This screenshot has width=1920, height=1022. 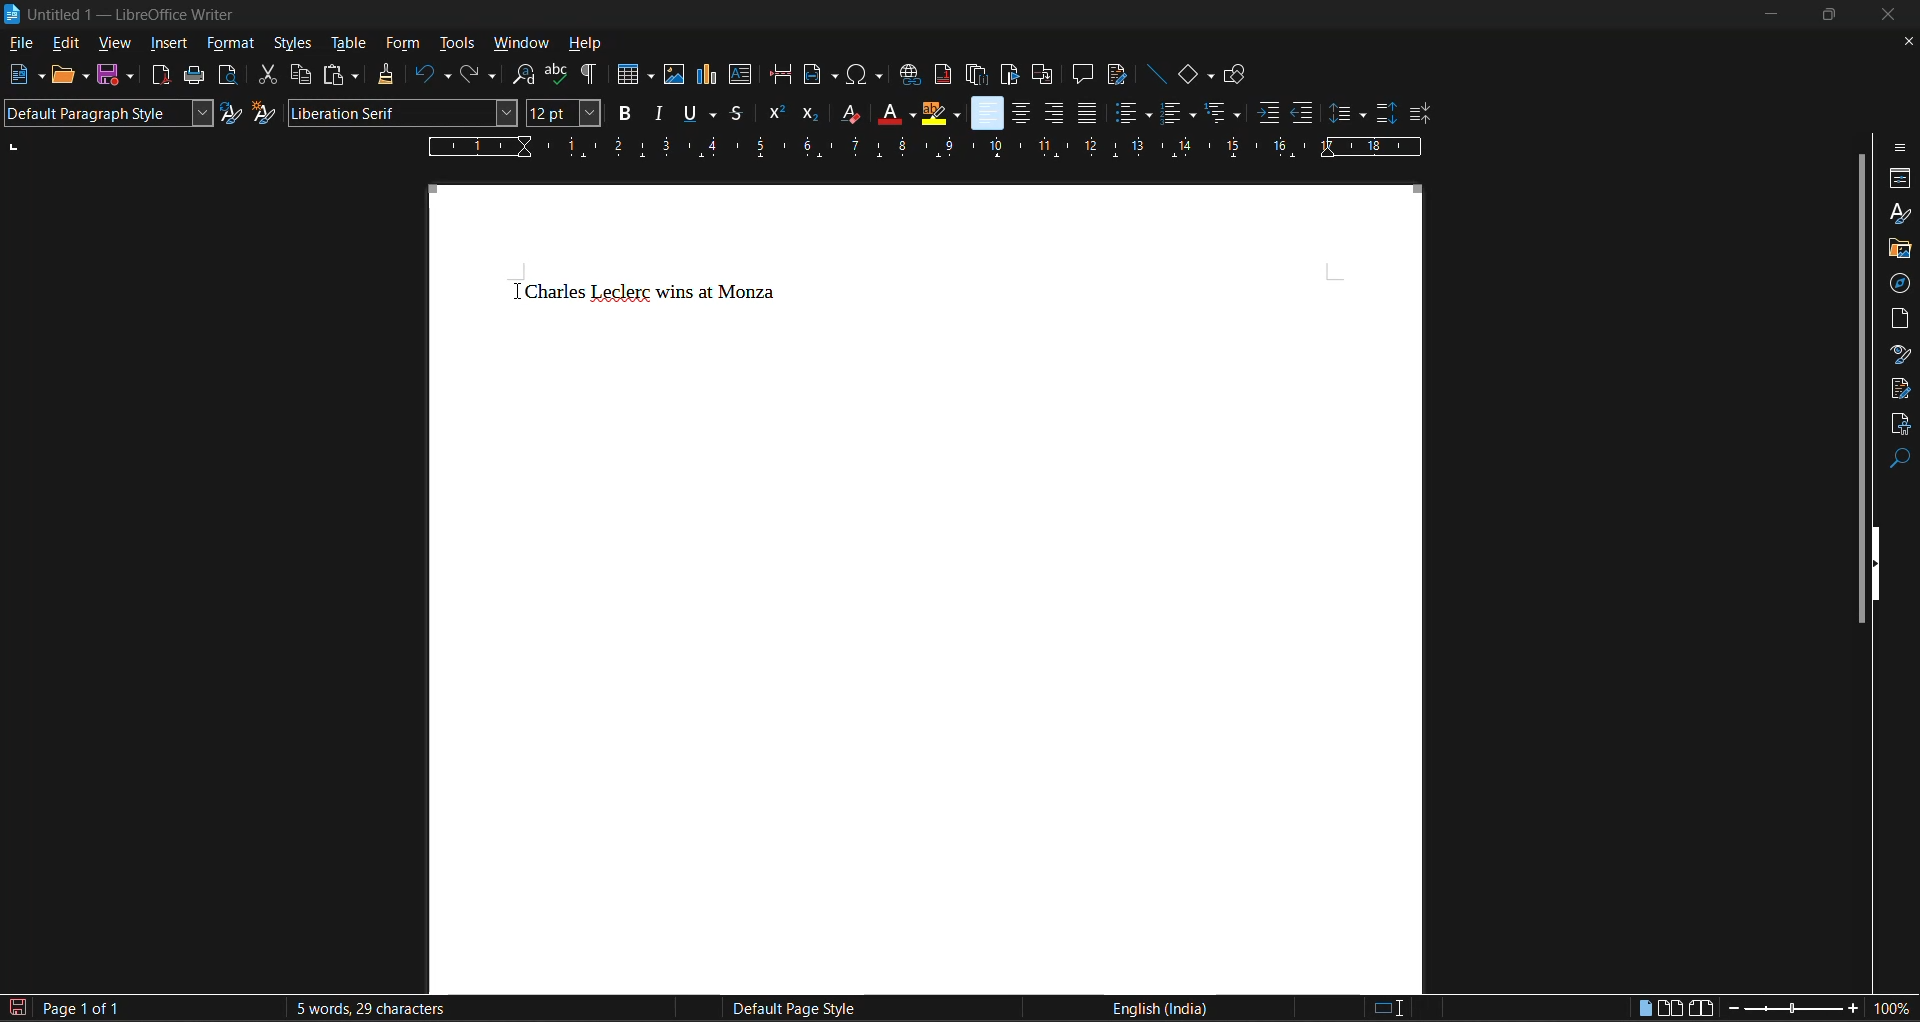 What do you see at coordinates (560, 74) in the screenshot?
I see `check spelling` at bounding box center [560, 74].